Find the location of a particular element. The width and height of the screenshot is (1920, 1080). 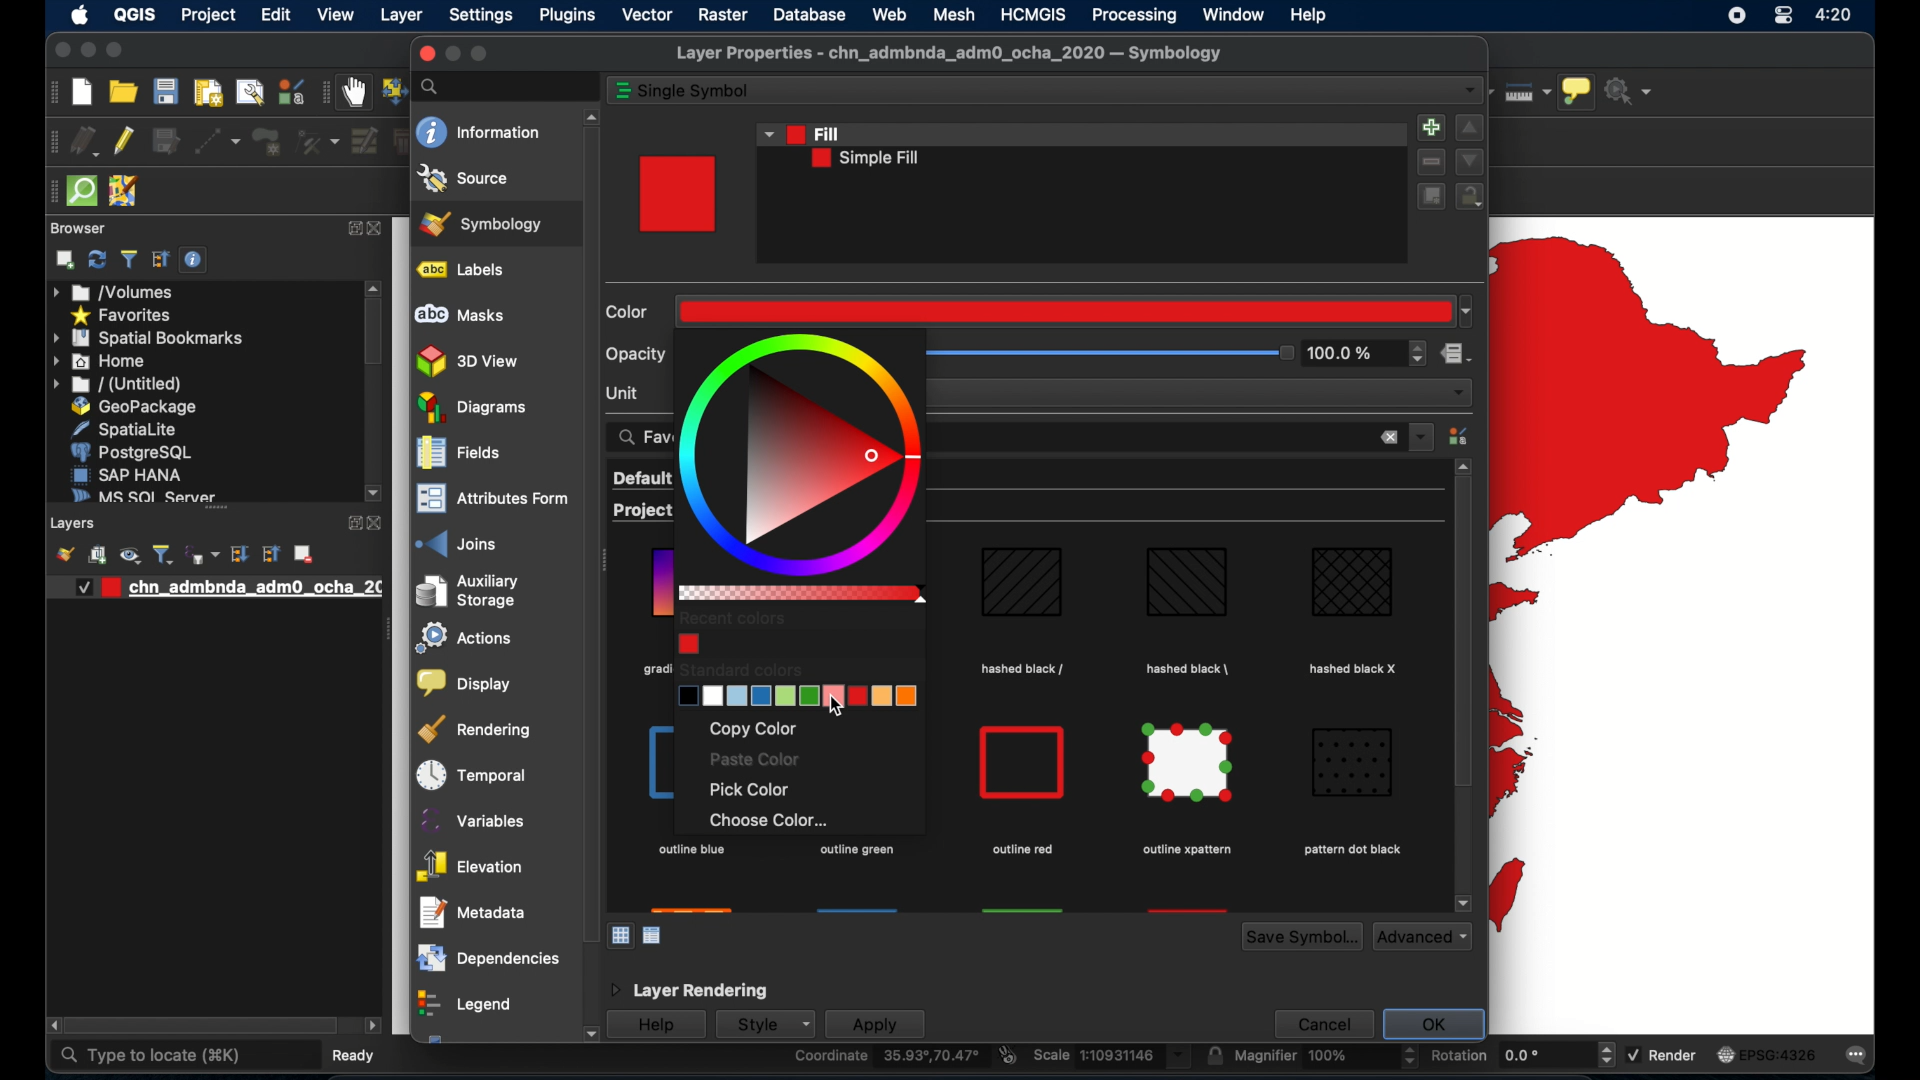

remove layer/group is located at coordinates (303, 554).